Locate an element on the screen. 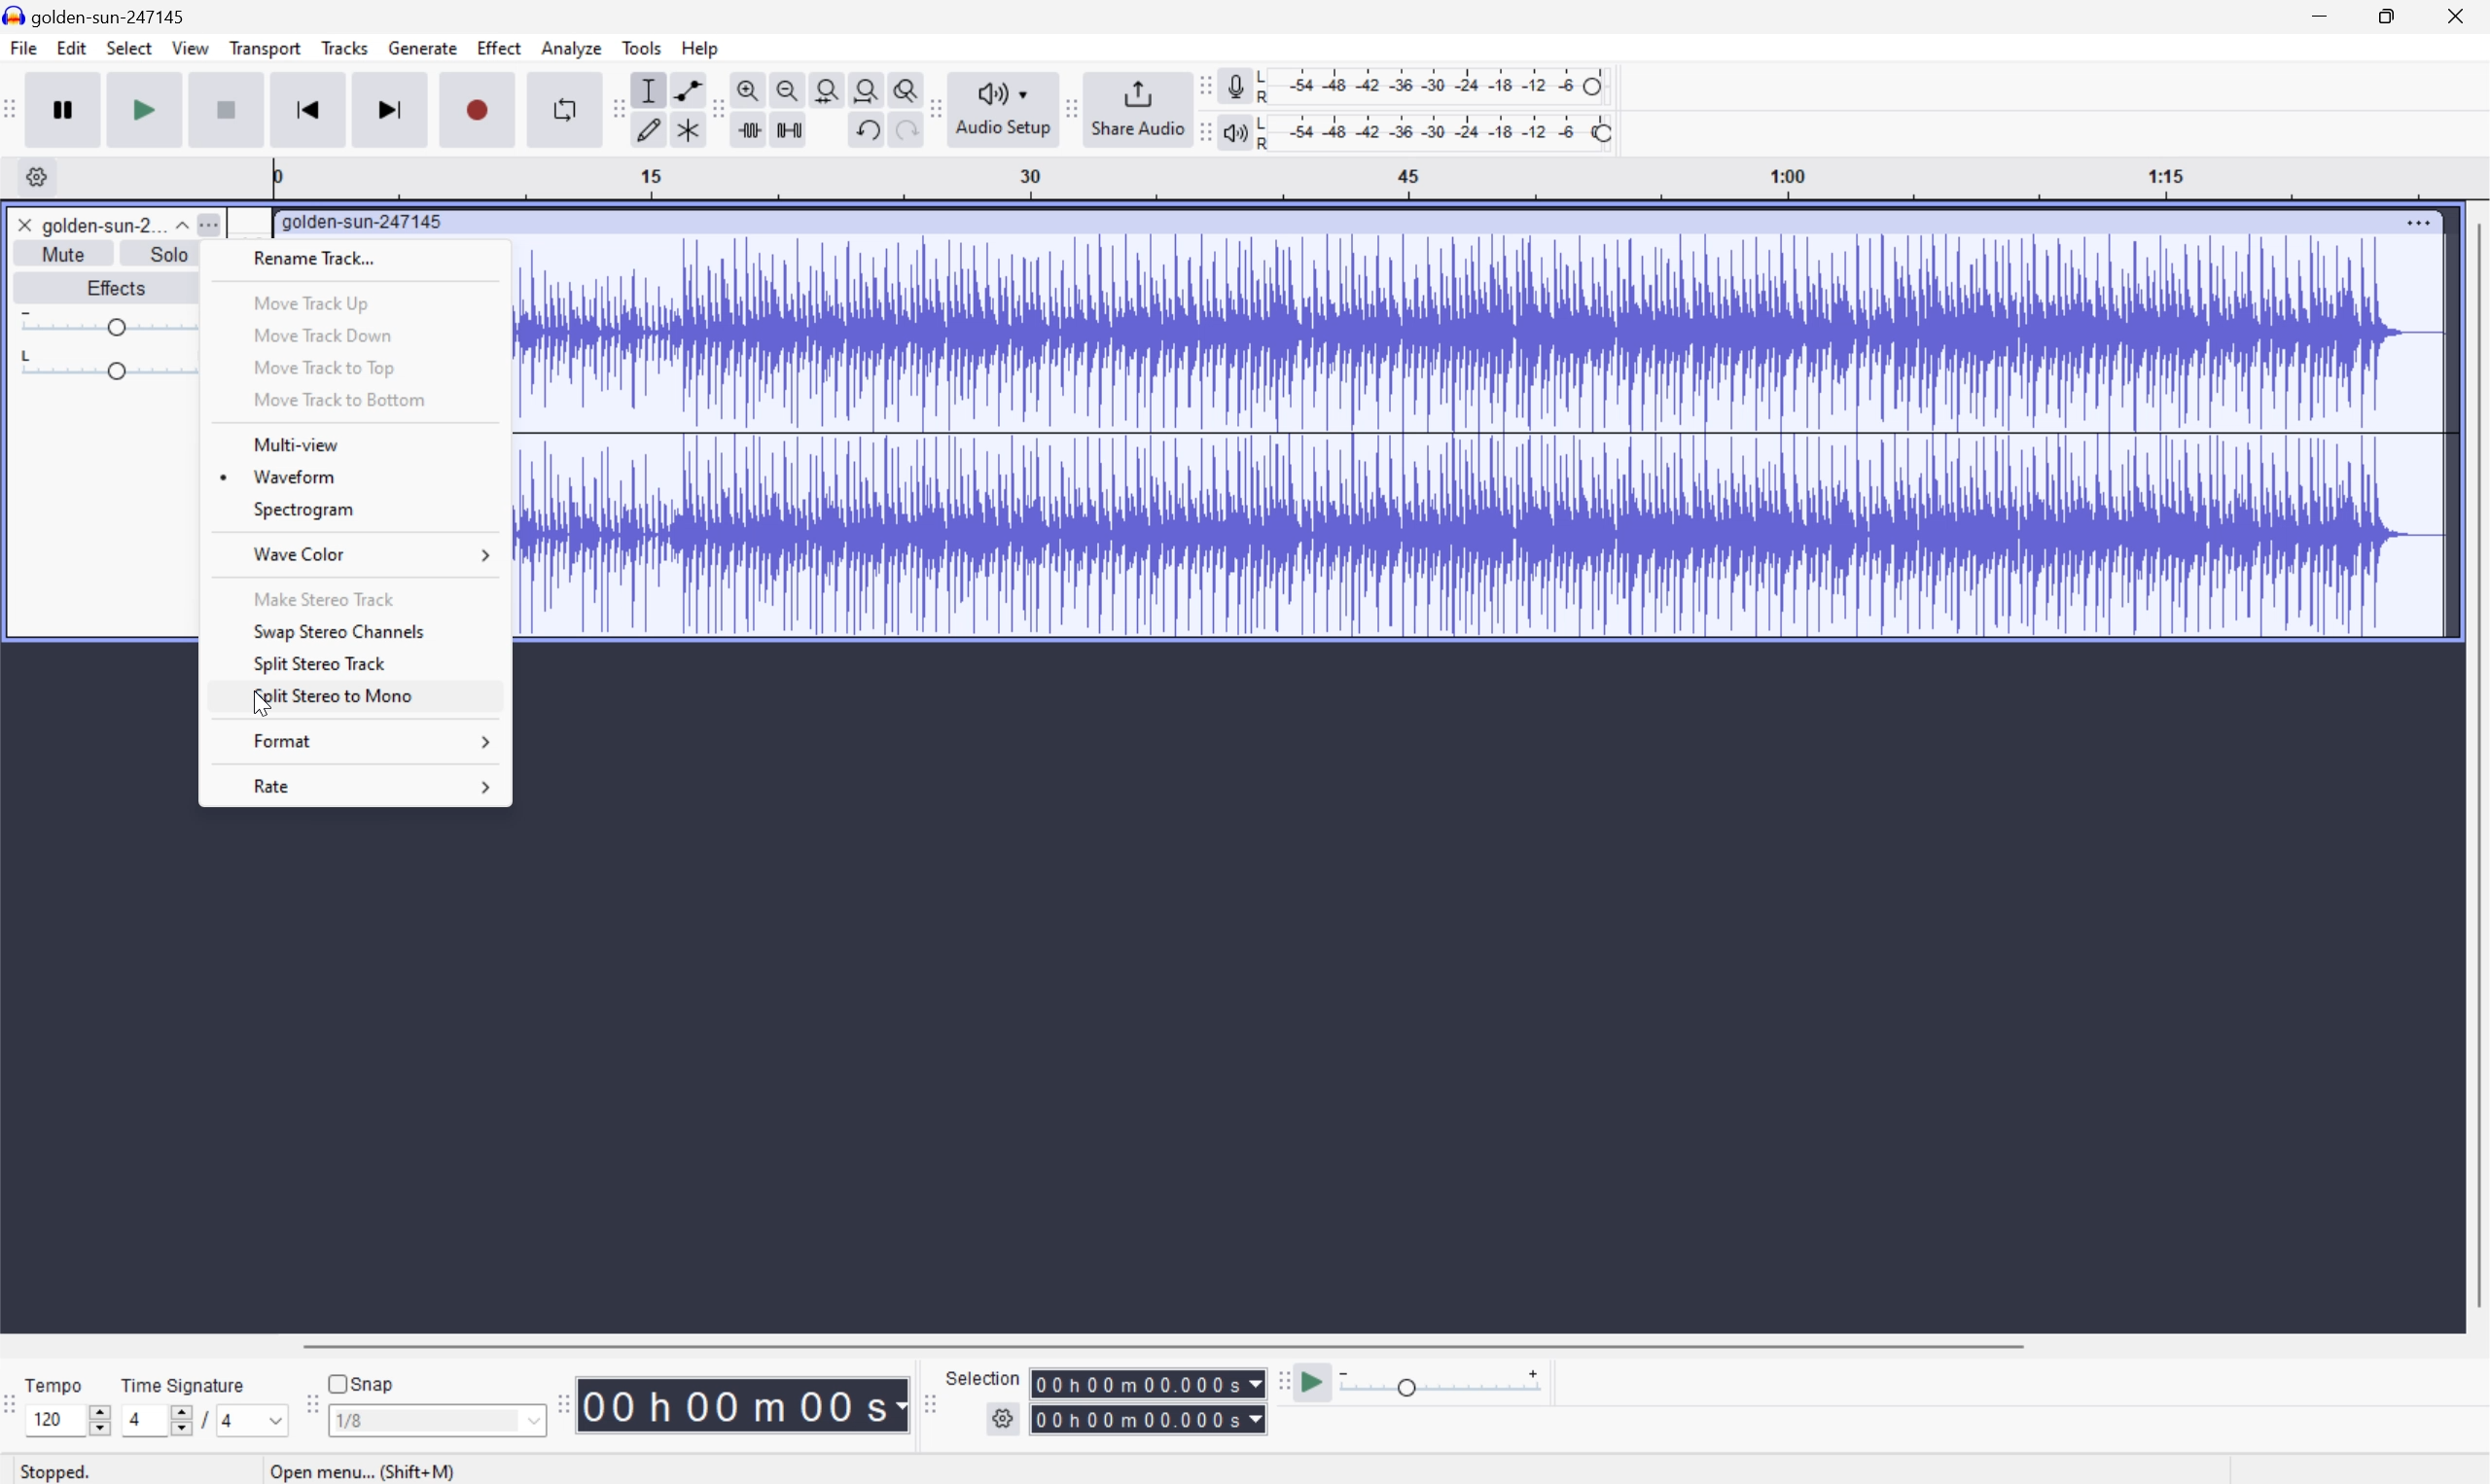 The width and height of the screenshot is (2490, 1484). 120 is located at coordinates (53, 1422).